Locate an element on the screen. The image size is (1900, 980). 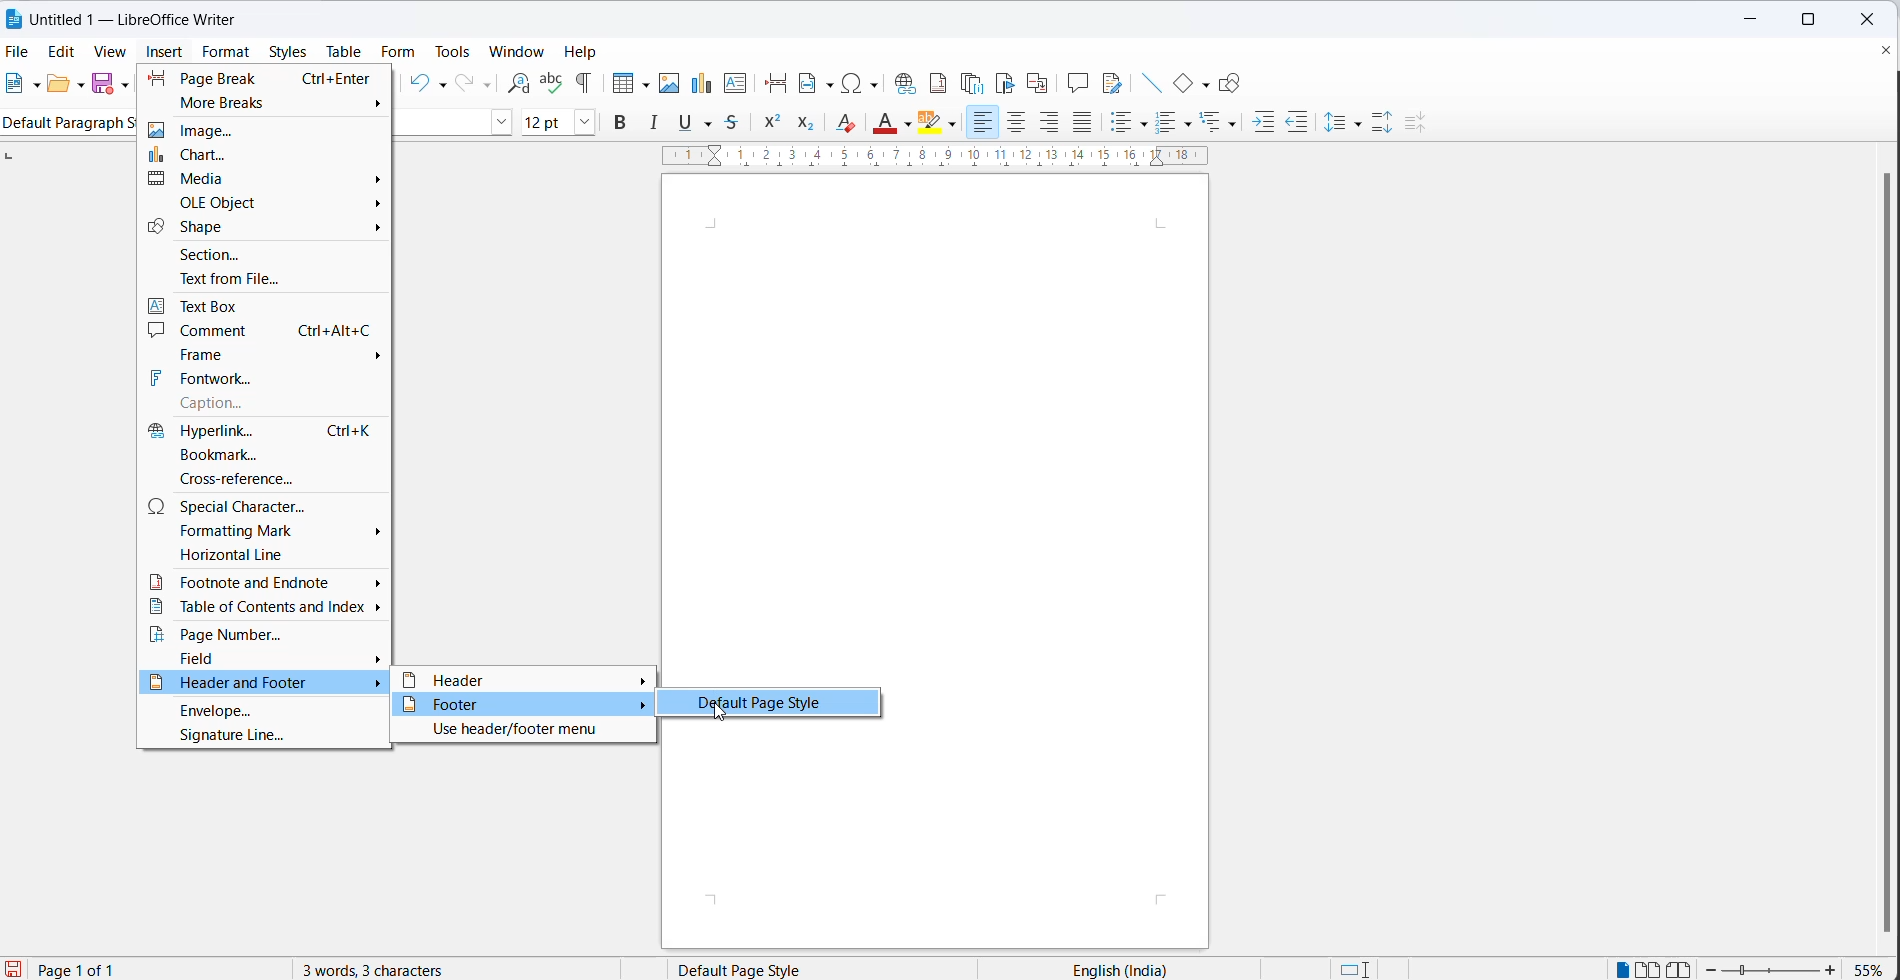
font name options is located at coordinates (499, 123).